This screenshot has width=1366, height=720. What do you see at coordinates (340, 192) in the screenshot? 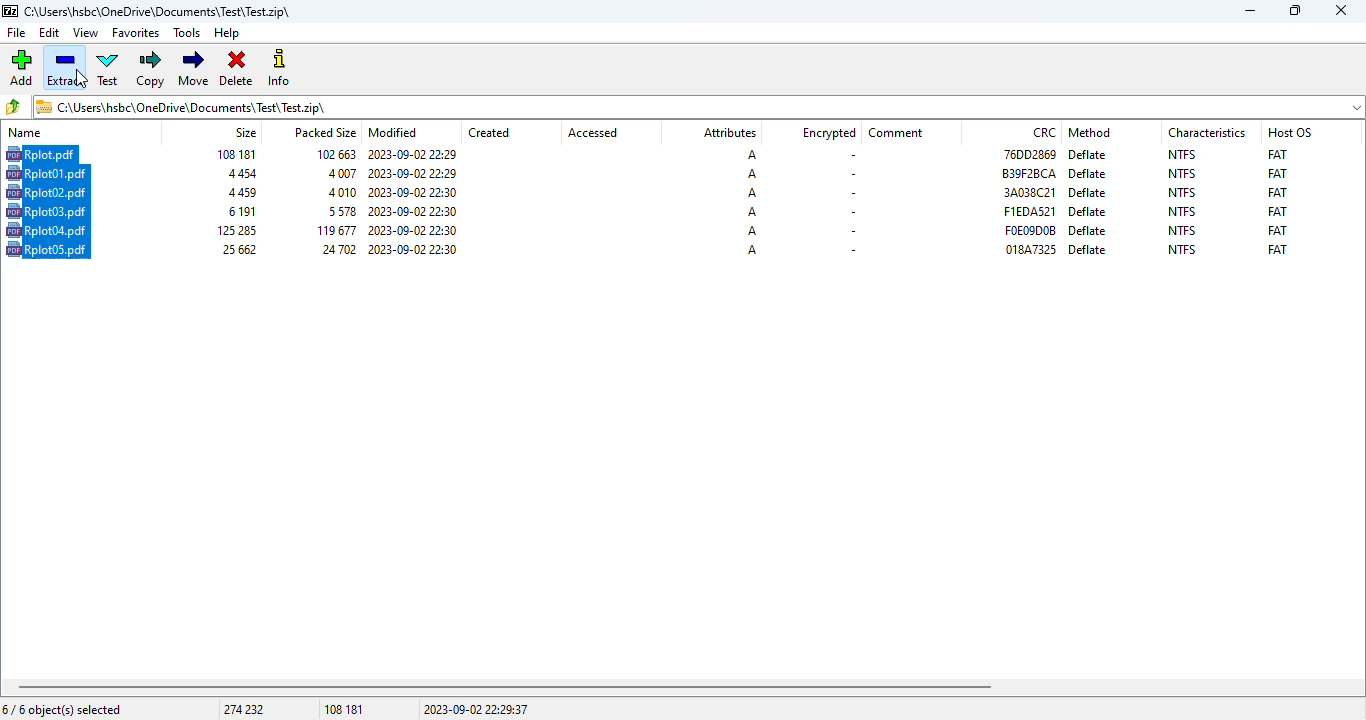
I see `packed size` at bounding box center [340, 192].